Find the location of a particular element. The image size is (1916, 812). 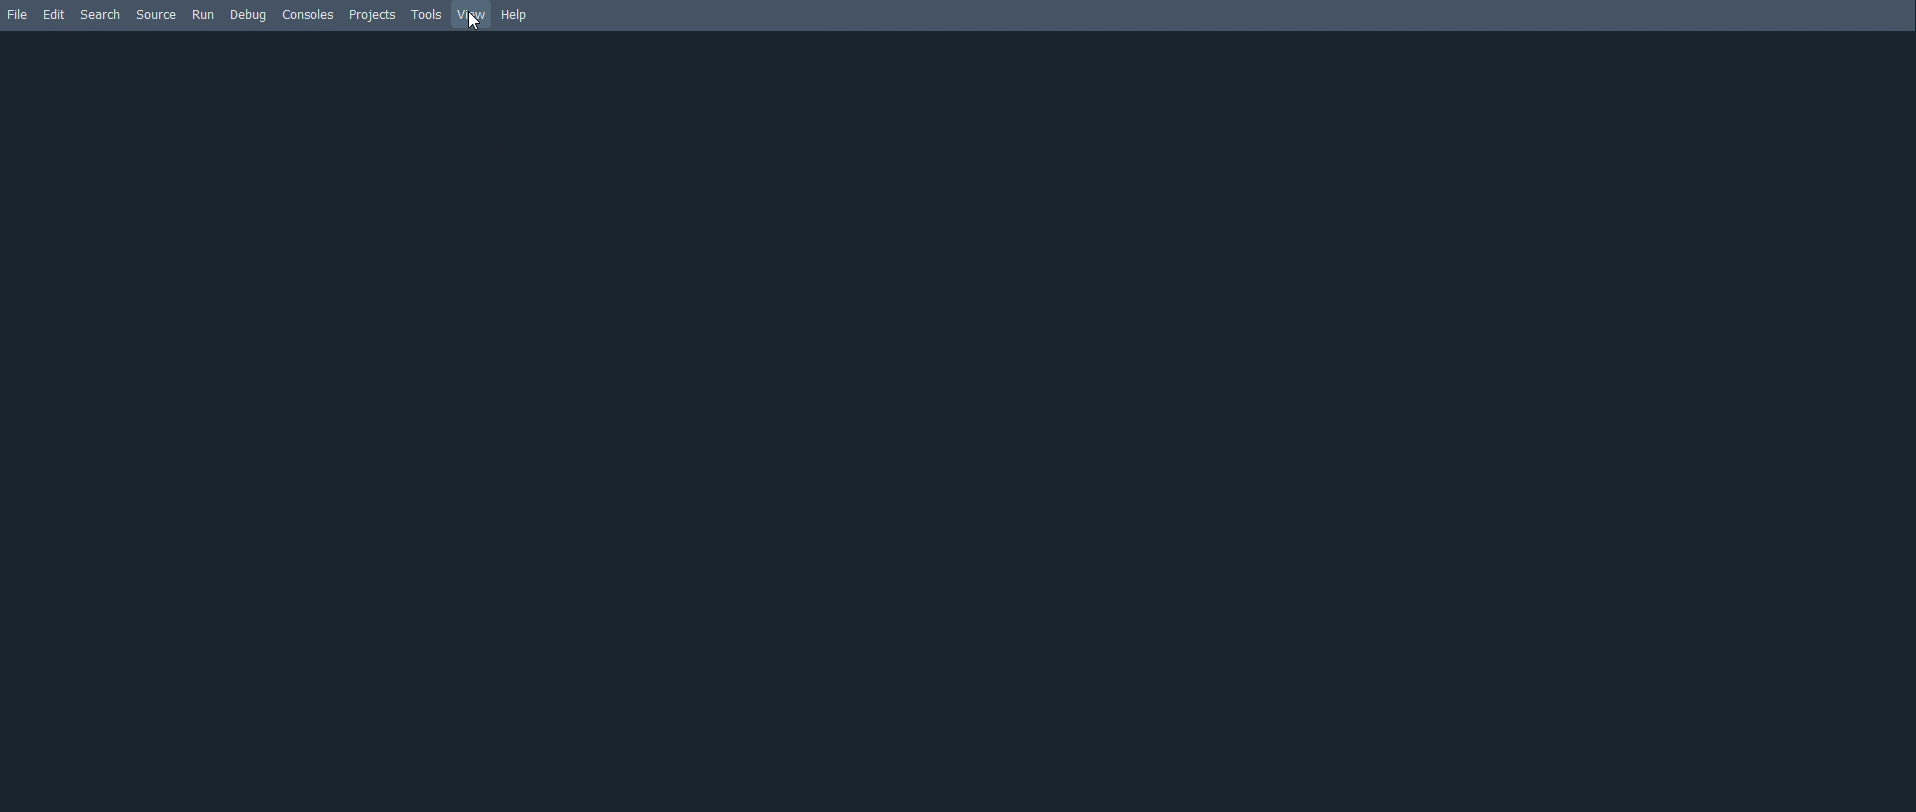

Secure is located at coordinates (159, 15).